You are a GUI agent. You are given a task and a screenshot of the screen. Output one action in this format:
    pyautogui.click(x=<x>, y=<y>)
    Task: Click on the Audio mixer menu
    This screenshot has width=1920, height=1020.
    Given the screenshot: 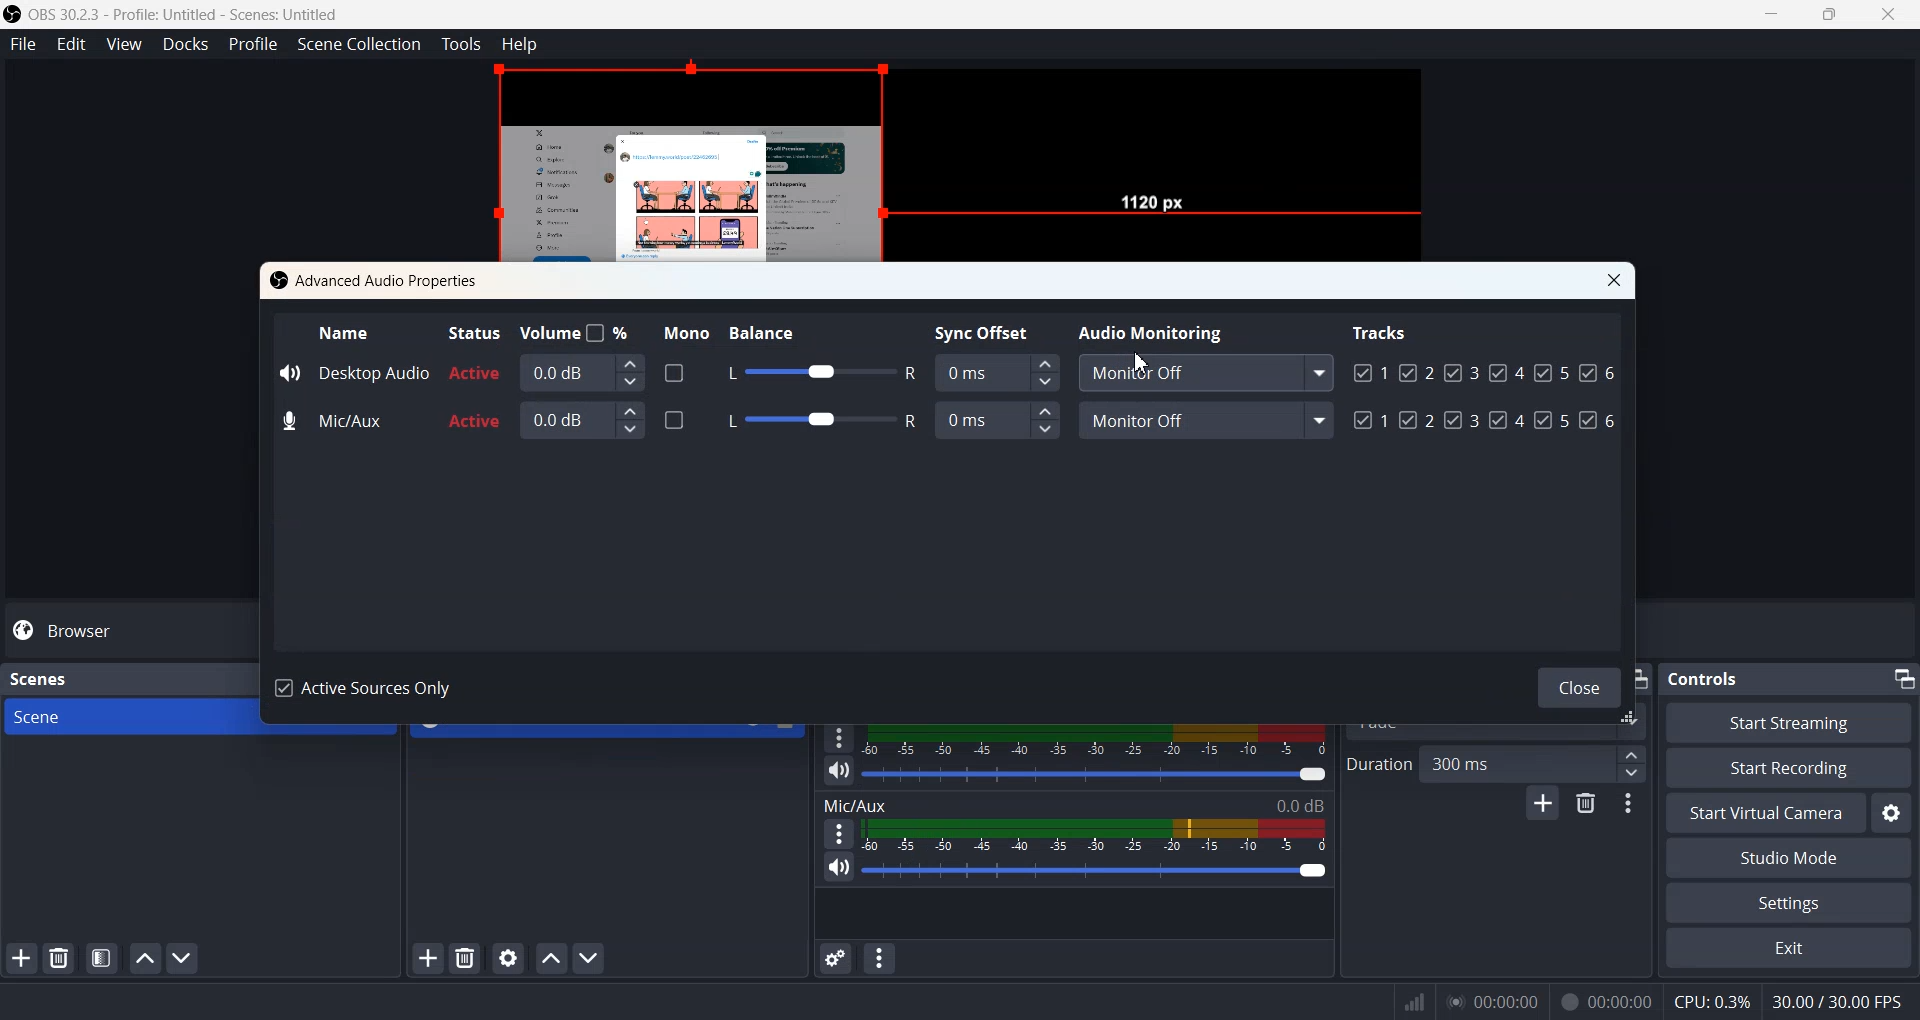 What is the action you would take?
    pyautogui.click(x=881, y=958)
    